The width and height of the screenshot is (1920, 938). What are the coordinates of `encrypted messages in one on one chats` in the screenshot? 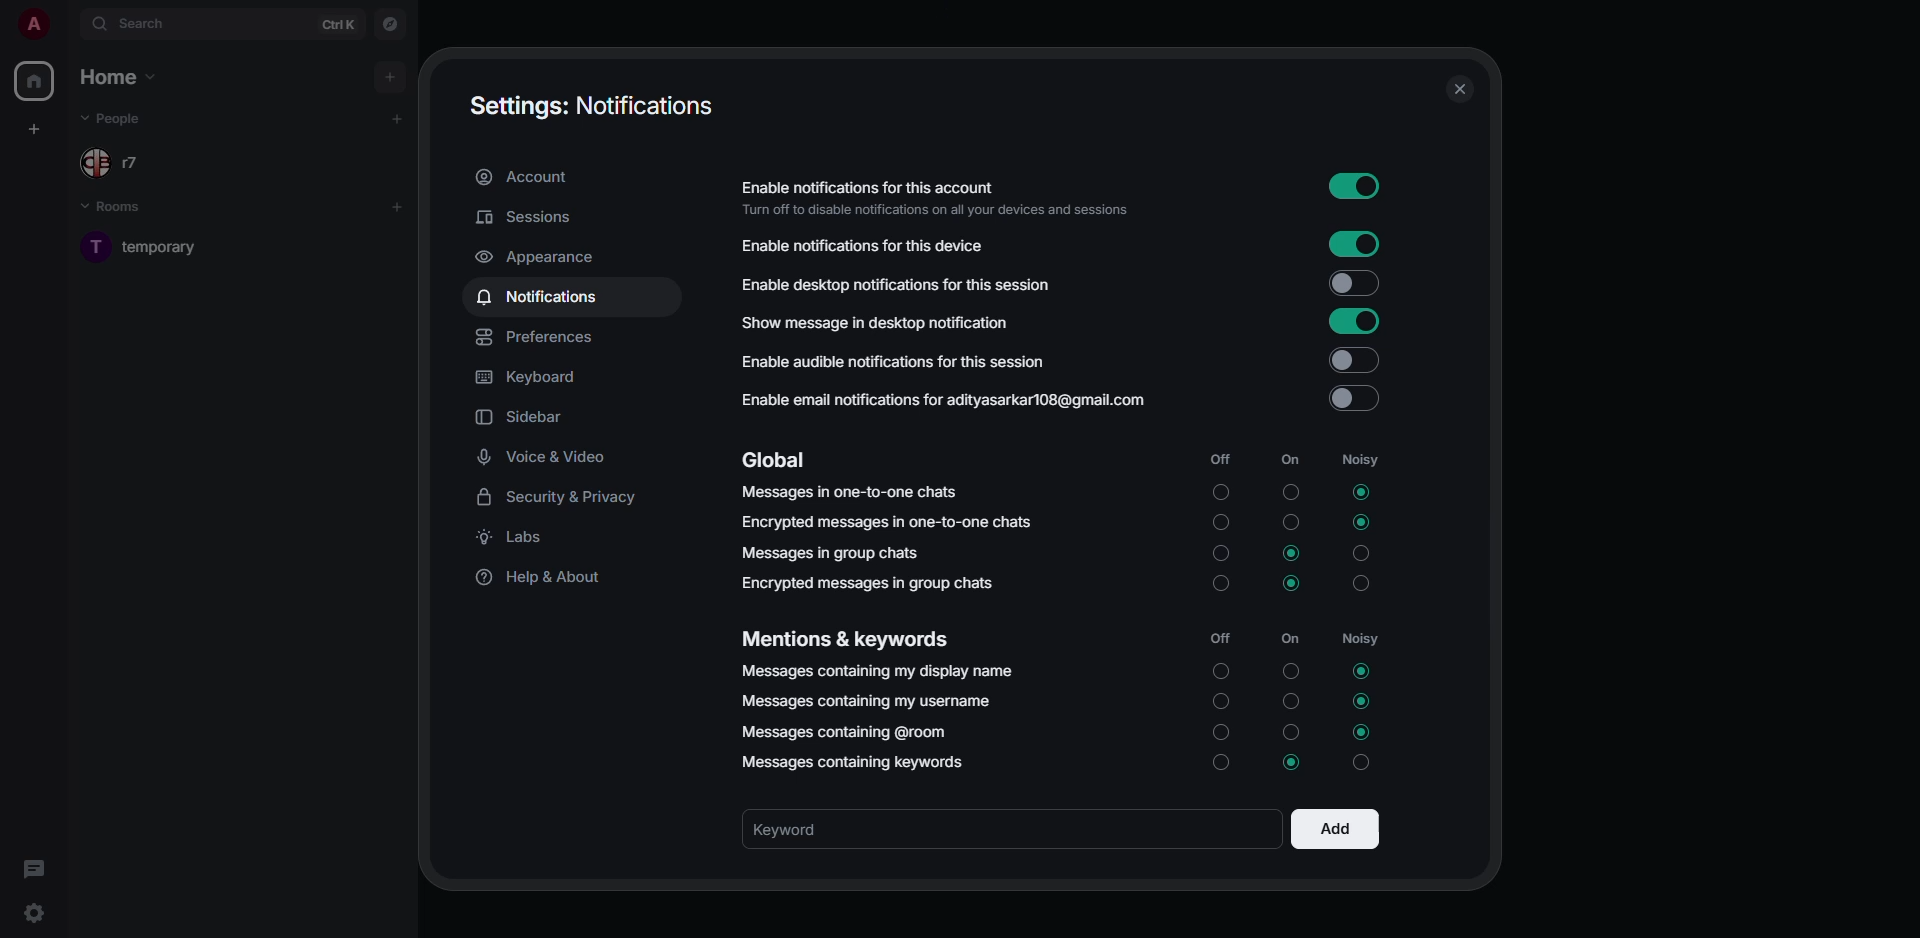 It's located at (890, 522).